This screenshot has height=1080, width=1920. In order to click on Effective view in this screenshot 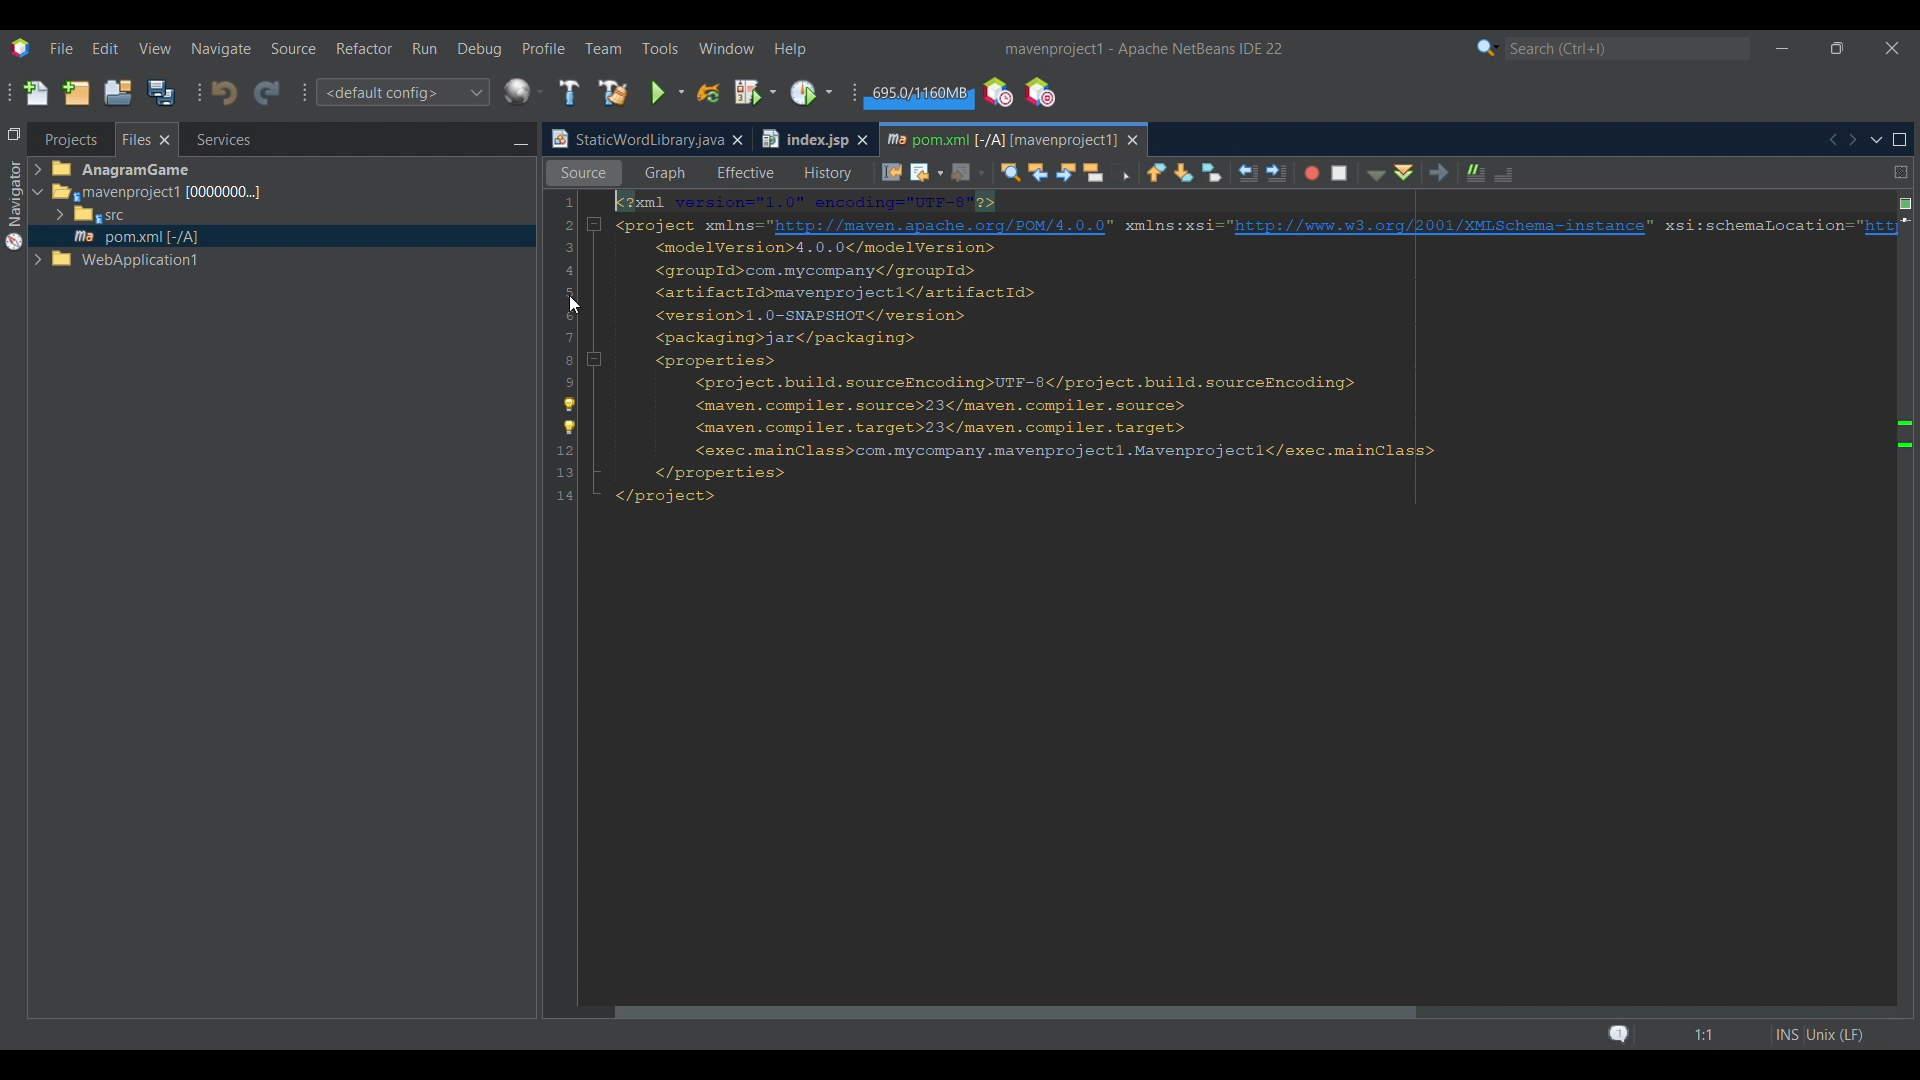, I will do `click(745, 173)`.